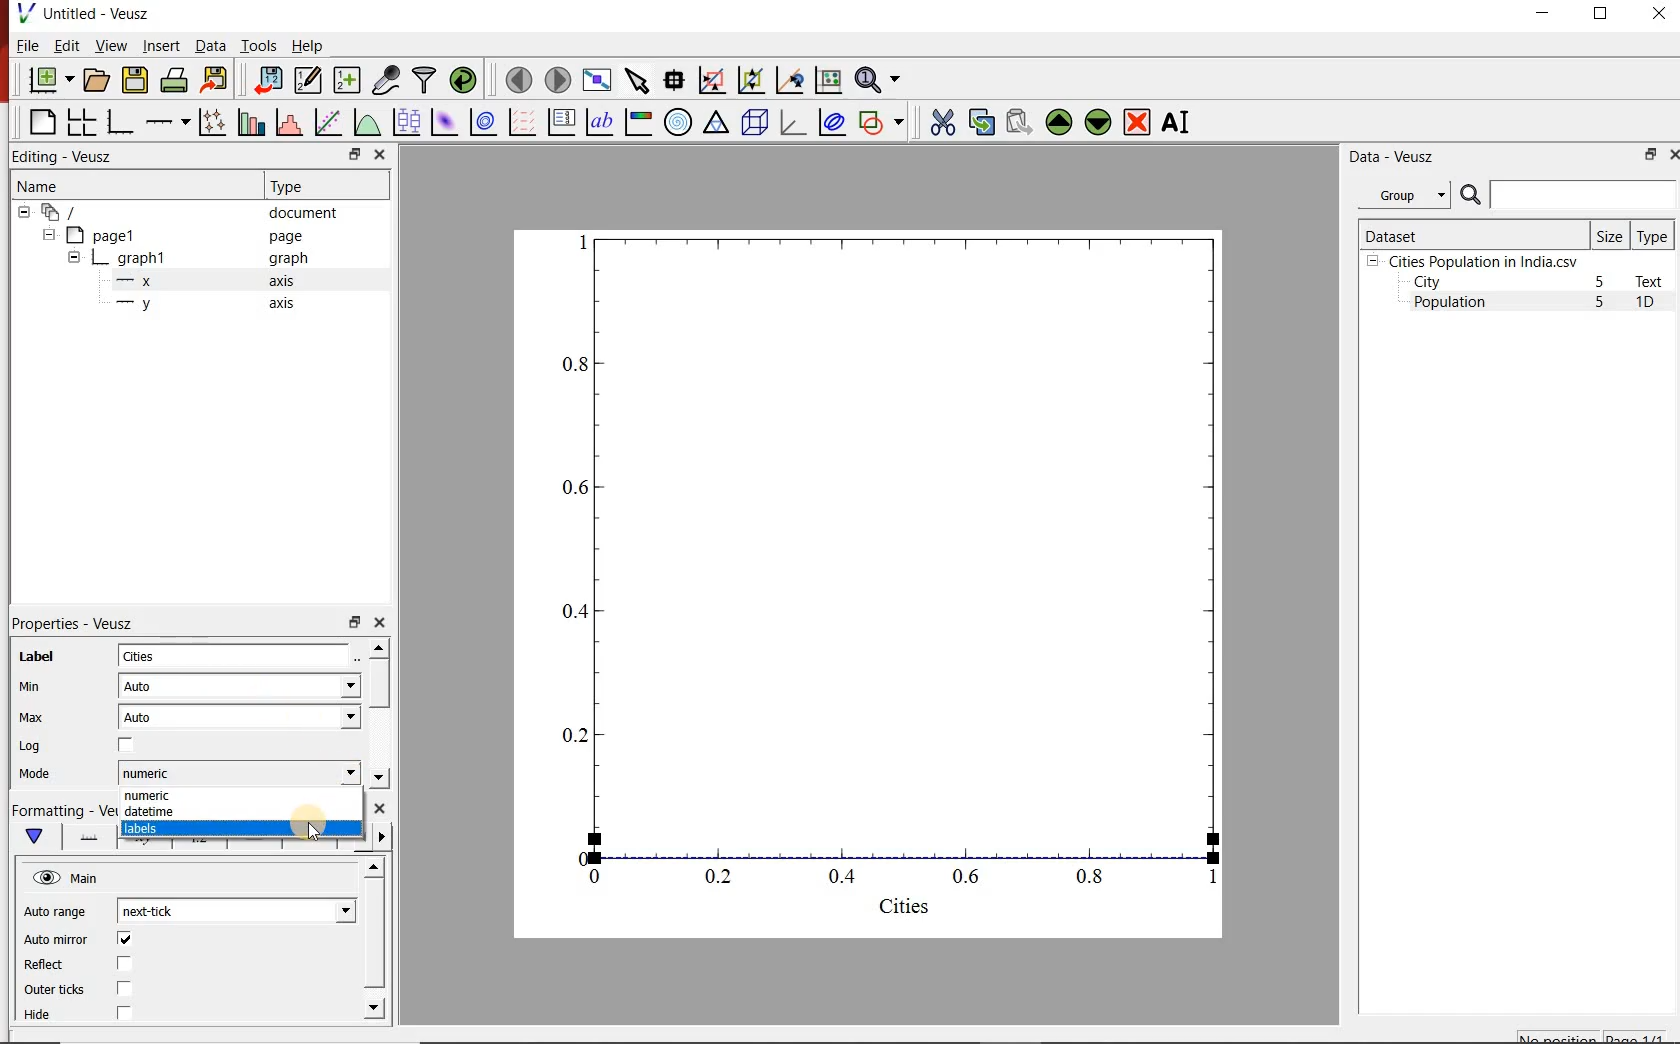 The image size is (1680, 1044). I want to click on restore, so click(353, 154).